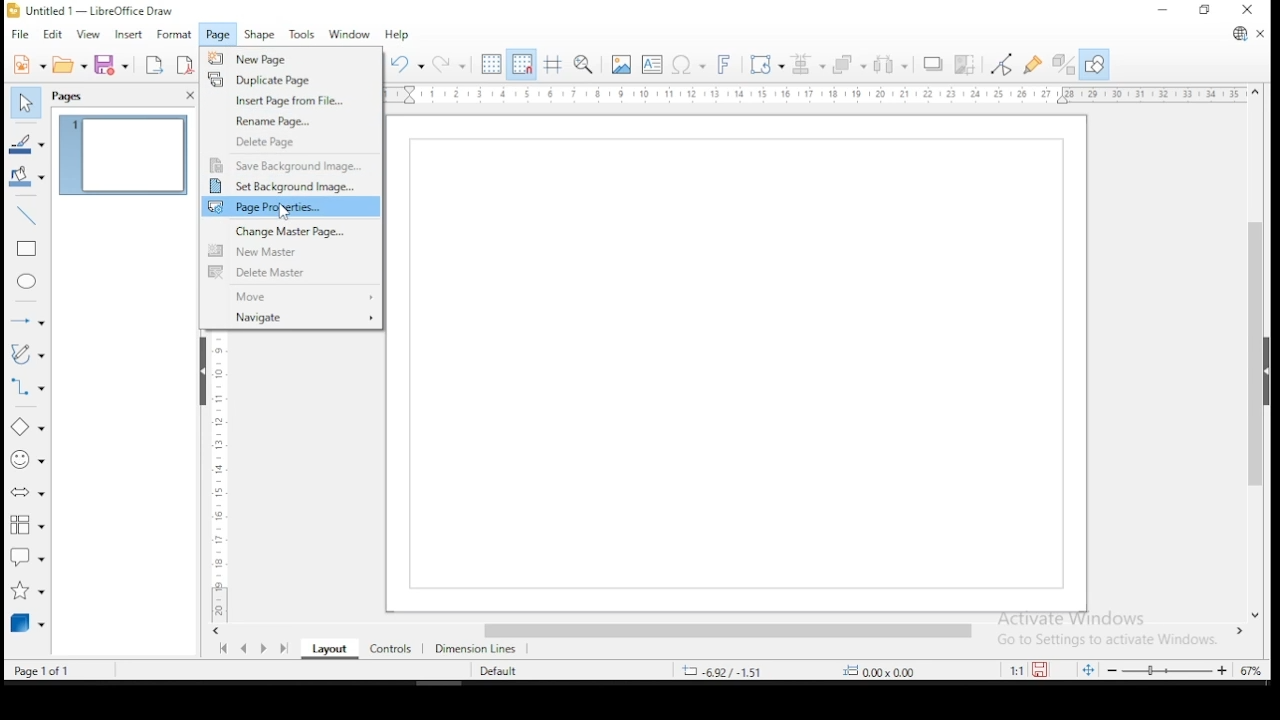 Image resolution: width=1280 pixels, height=720 pixels. What do you see at coordinates (1013, 670) in the screenshot?
I see `1:1` at bounding box center [1013, 670].